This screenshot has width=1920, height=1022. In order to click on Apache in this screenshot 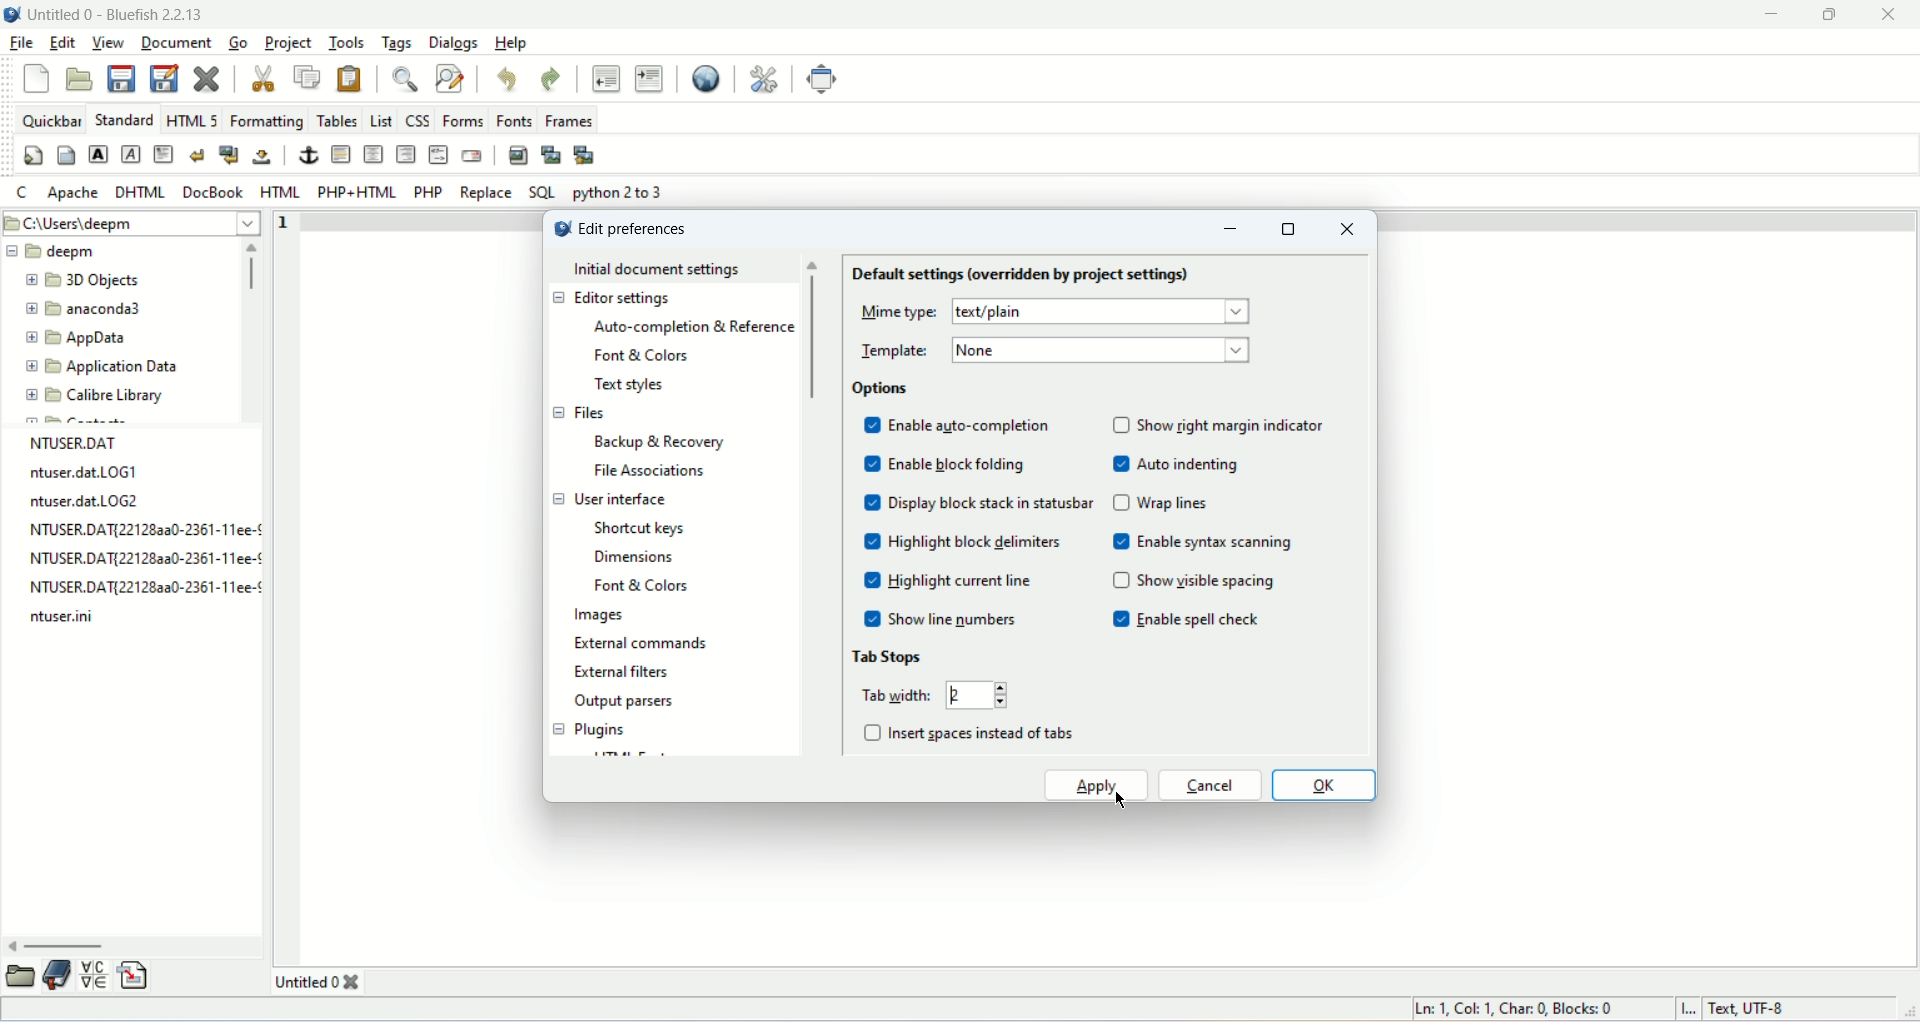, I will do `click(70, 190)`.